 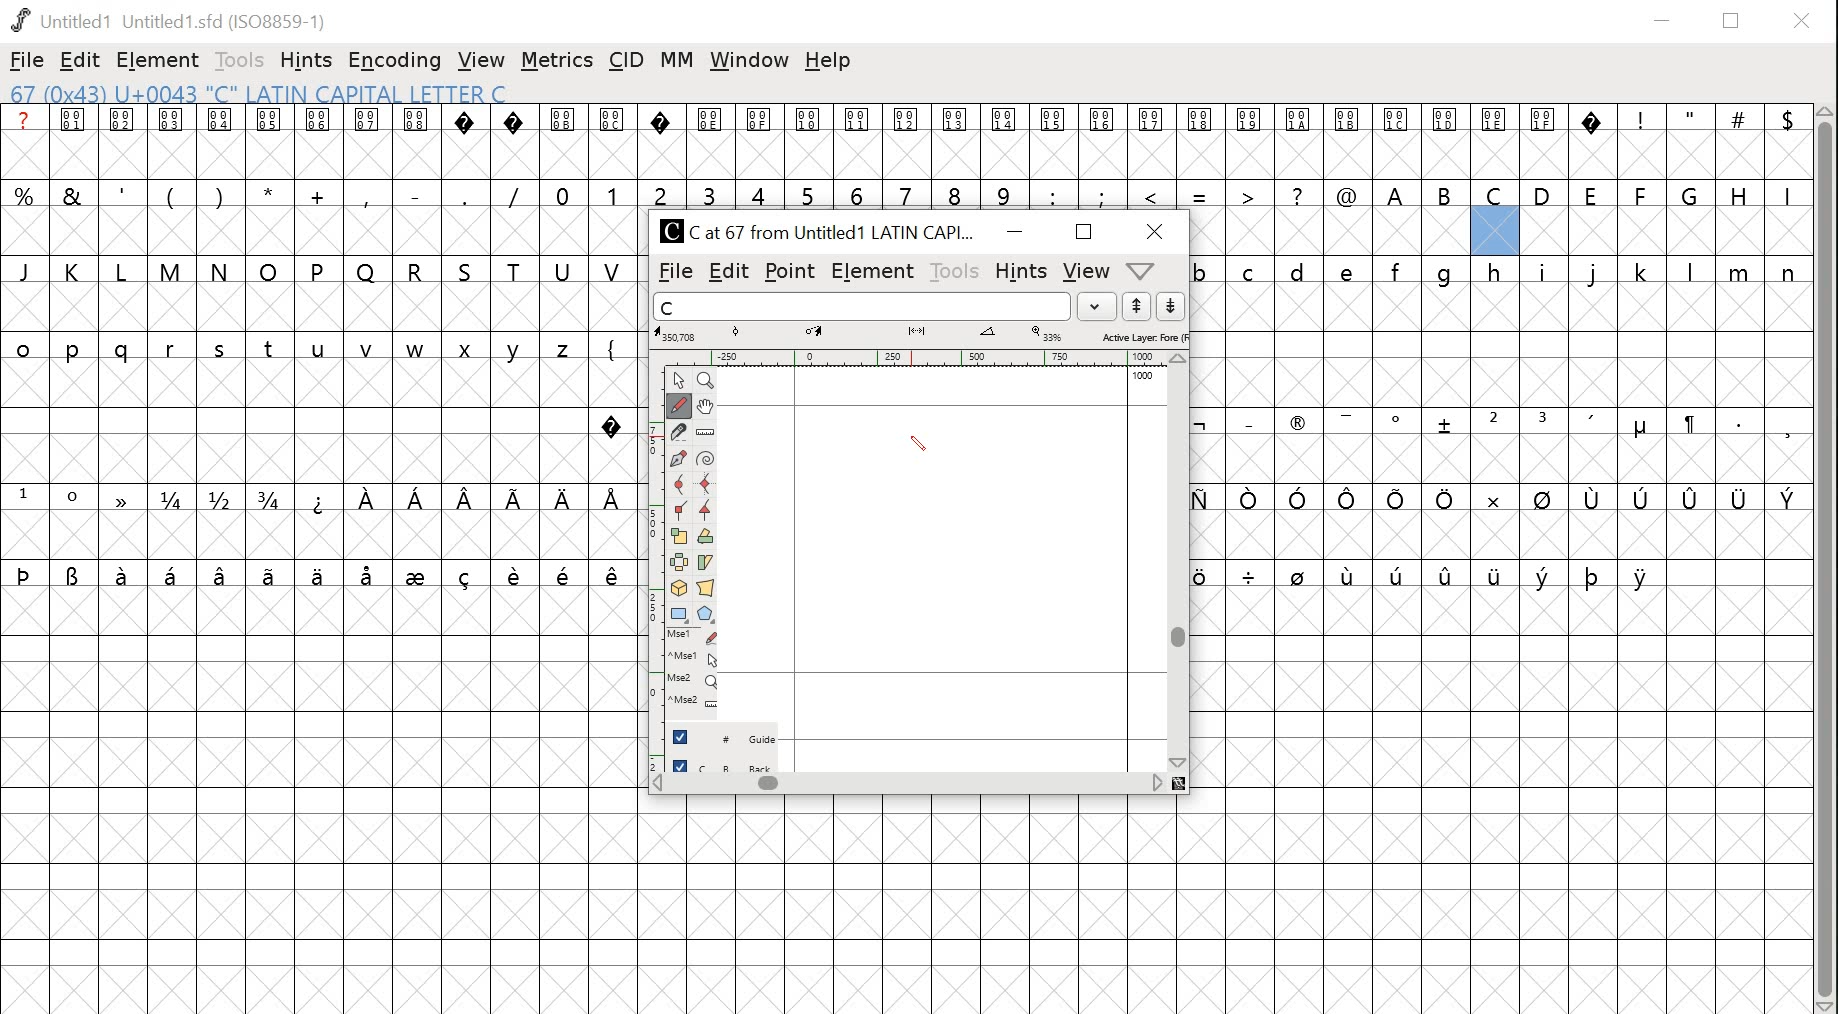 I want to click on minimize, so click(x=1015, y=232).